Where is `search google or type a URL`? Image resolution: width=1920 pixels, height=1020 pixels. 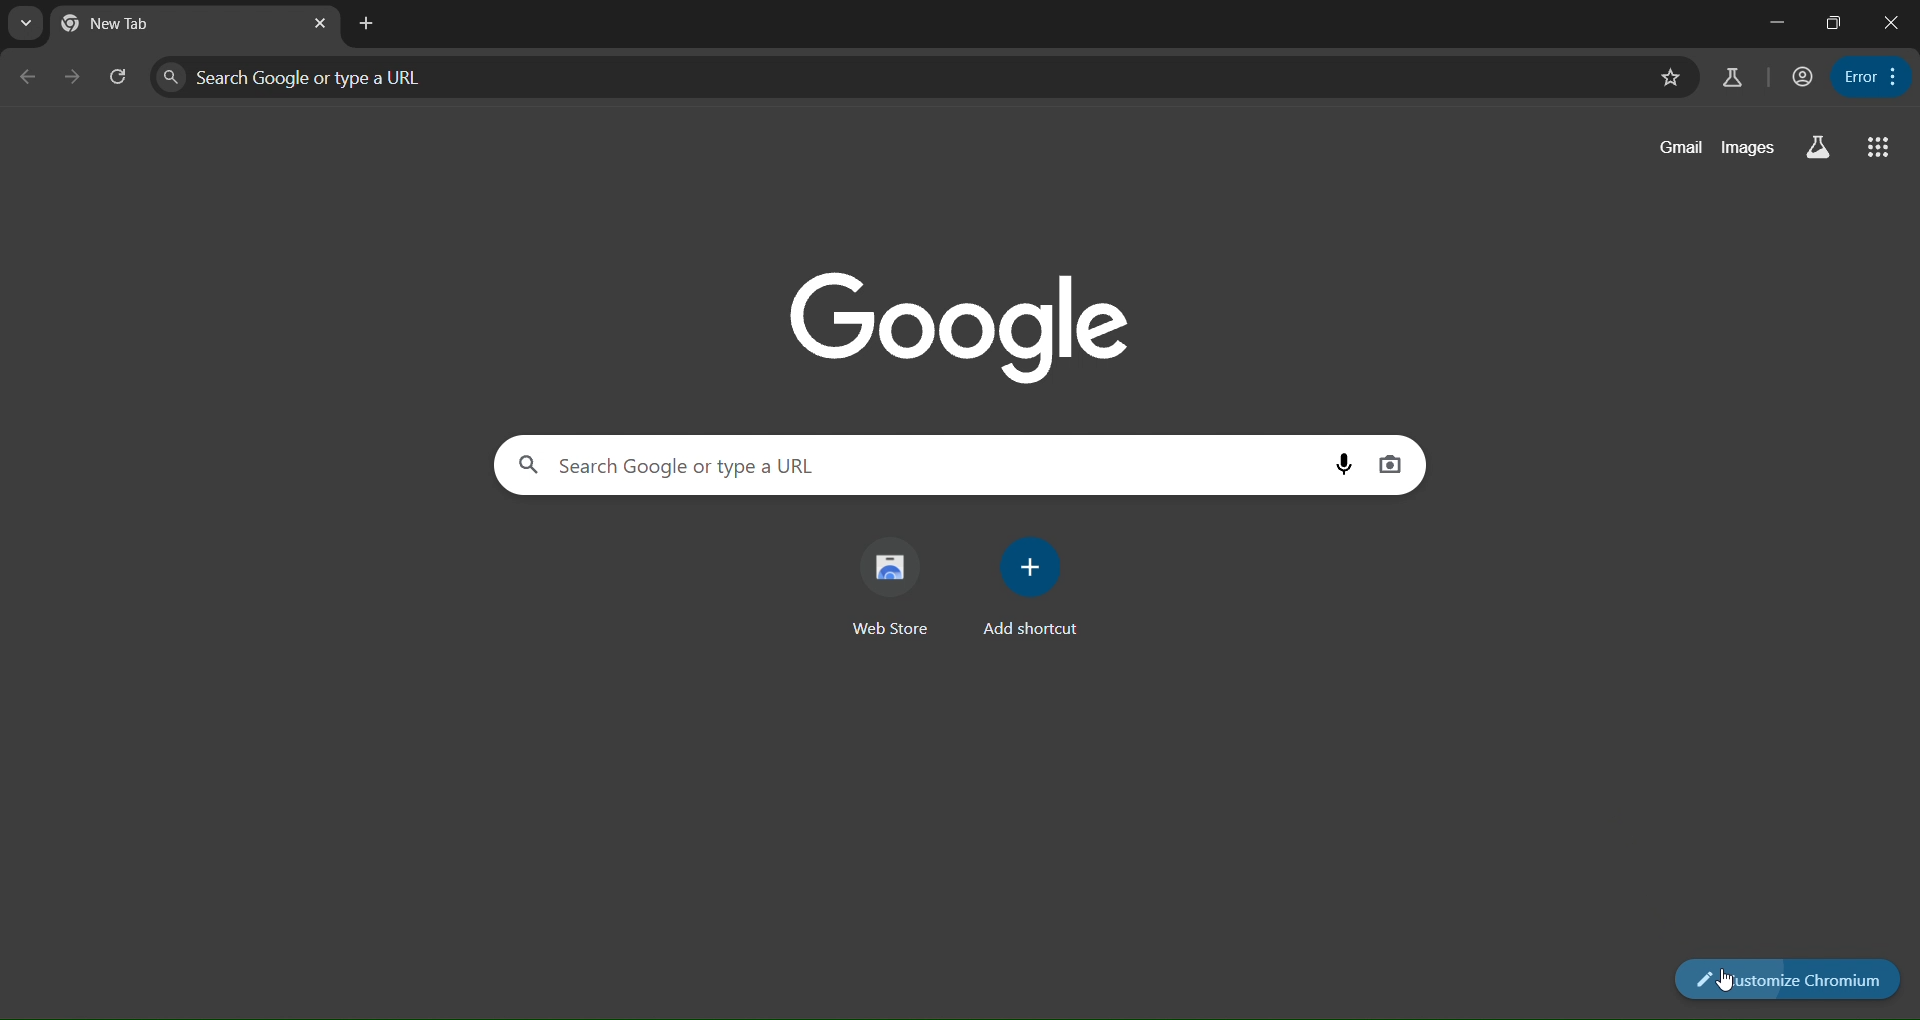 search google or type a URL is located at coordinates (919, 466).